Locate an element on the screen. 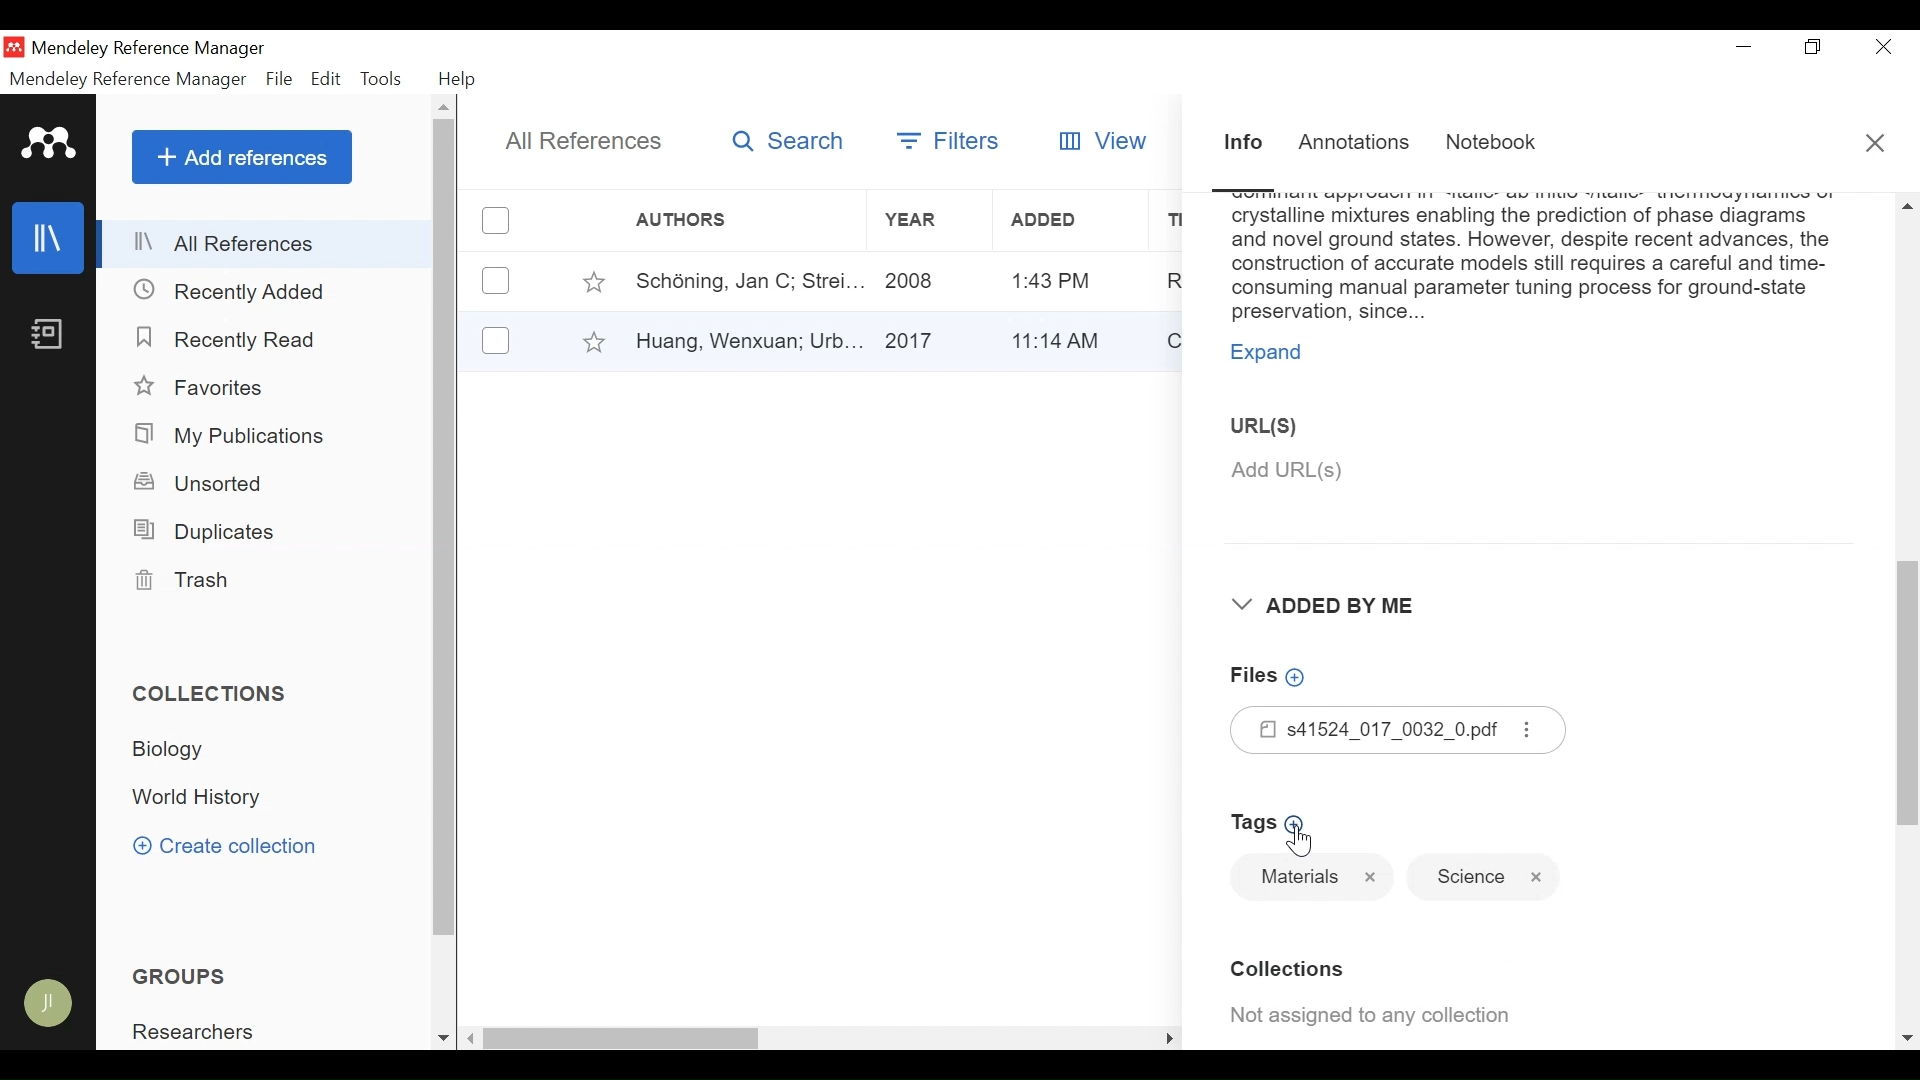 The image size is (1920, 1080). minimize is located at coordinates (1745, 47).